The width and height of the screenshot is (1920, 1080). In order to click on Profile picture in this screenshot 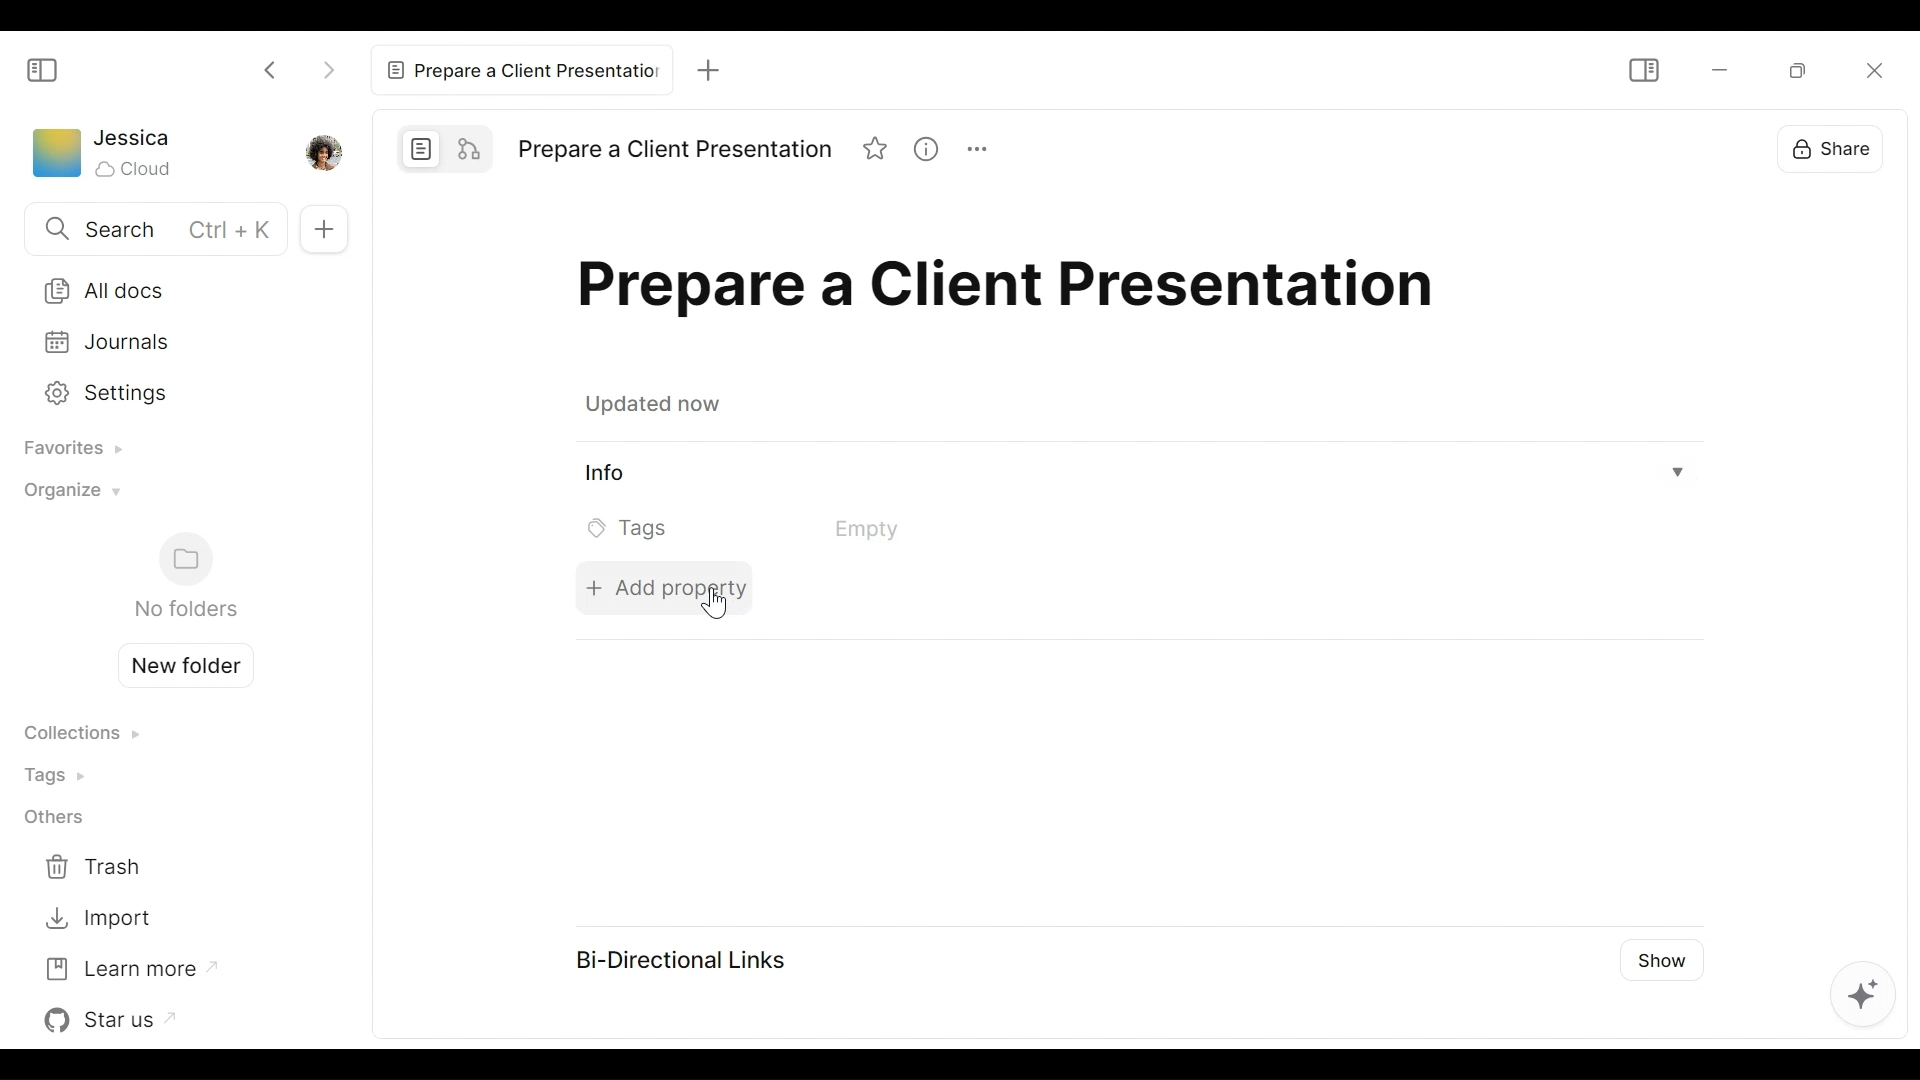, I will do `click(321, 151)`.